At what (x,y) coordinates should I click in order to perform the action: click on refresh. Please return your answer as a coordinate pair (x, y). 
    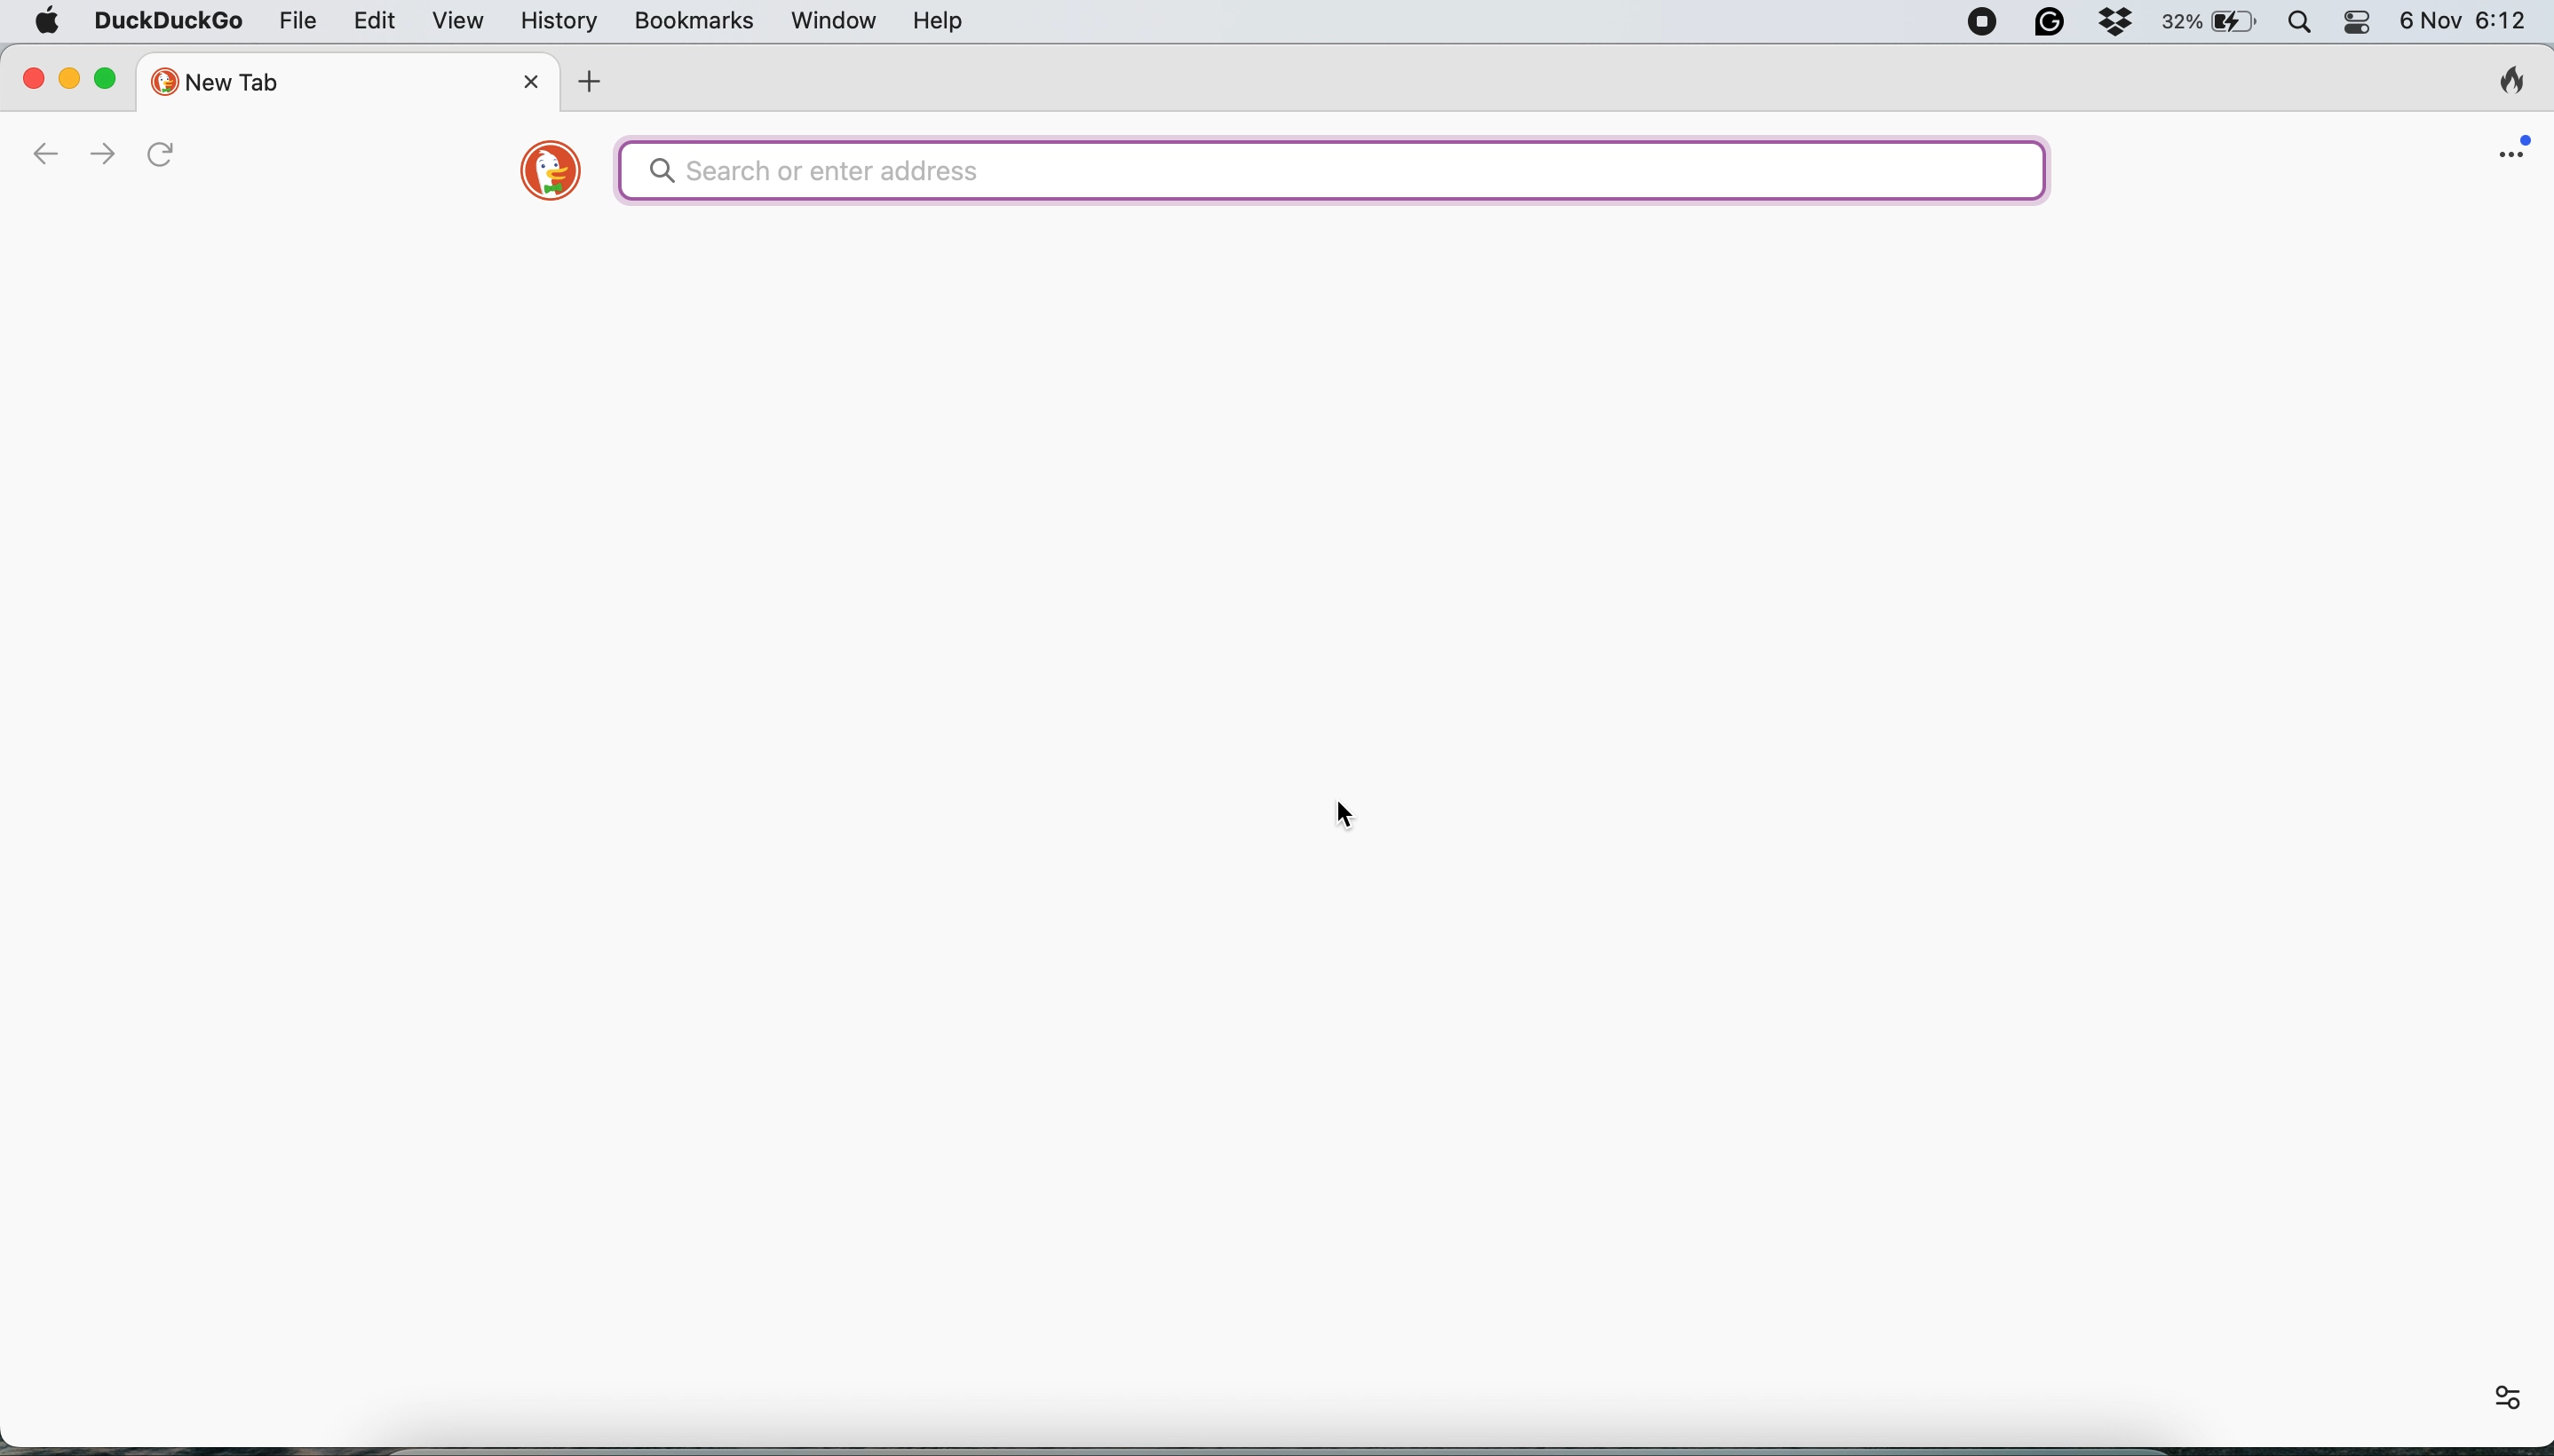
    Looking at the image, I should click on (168, 155).